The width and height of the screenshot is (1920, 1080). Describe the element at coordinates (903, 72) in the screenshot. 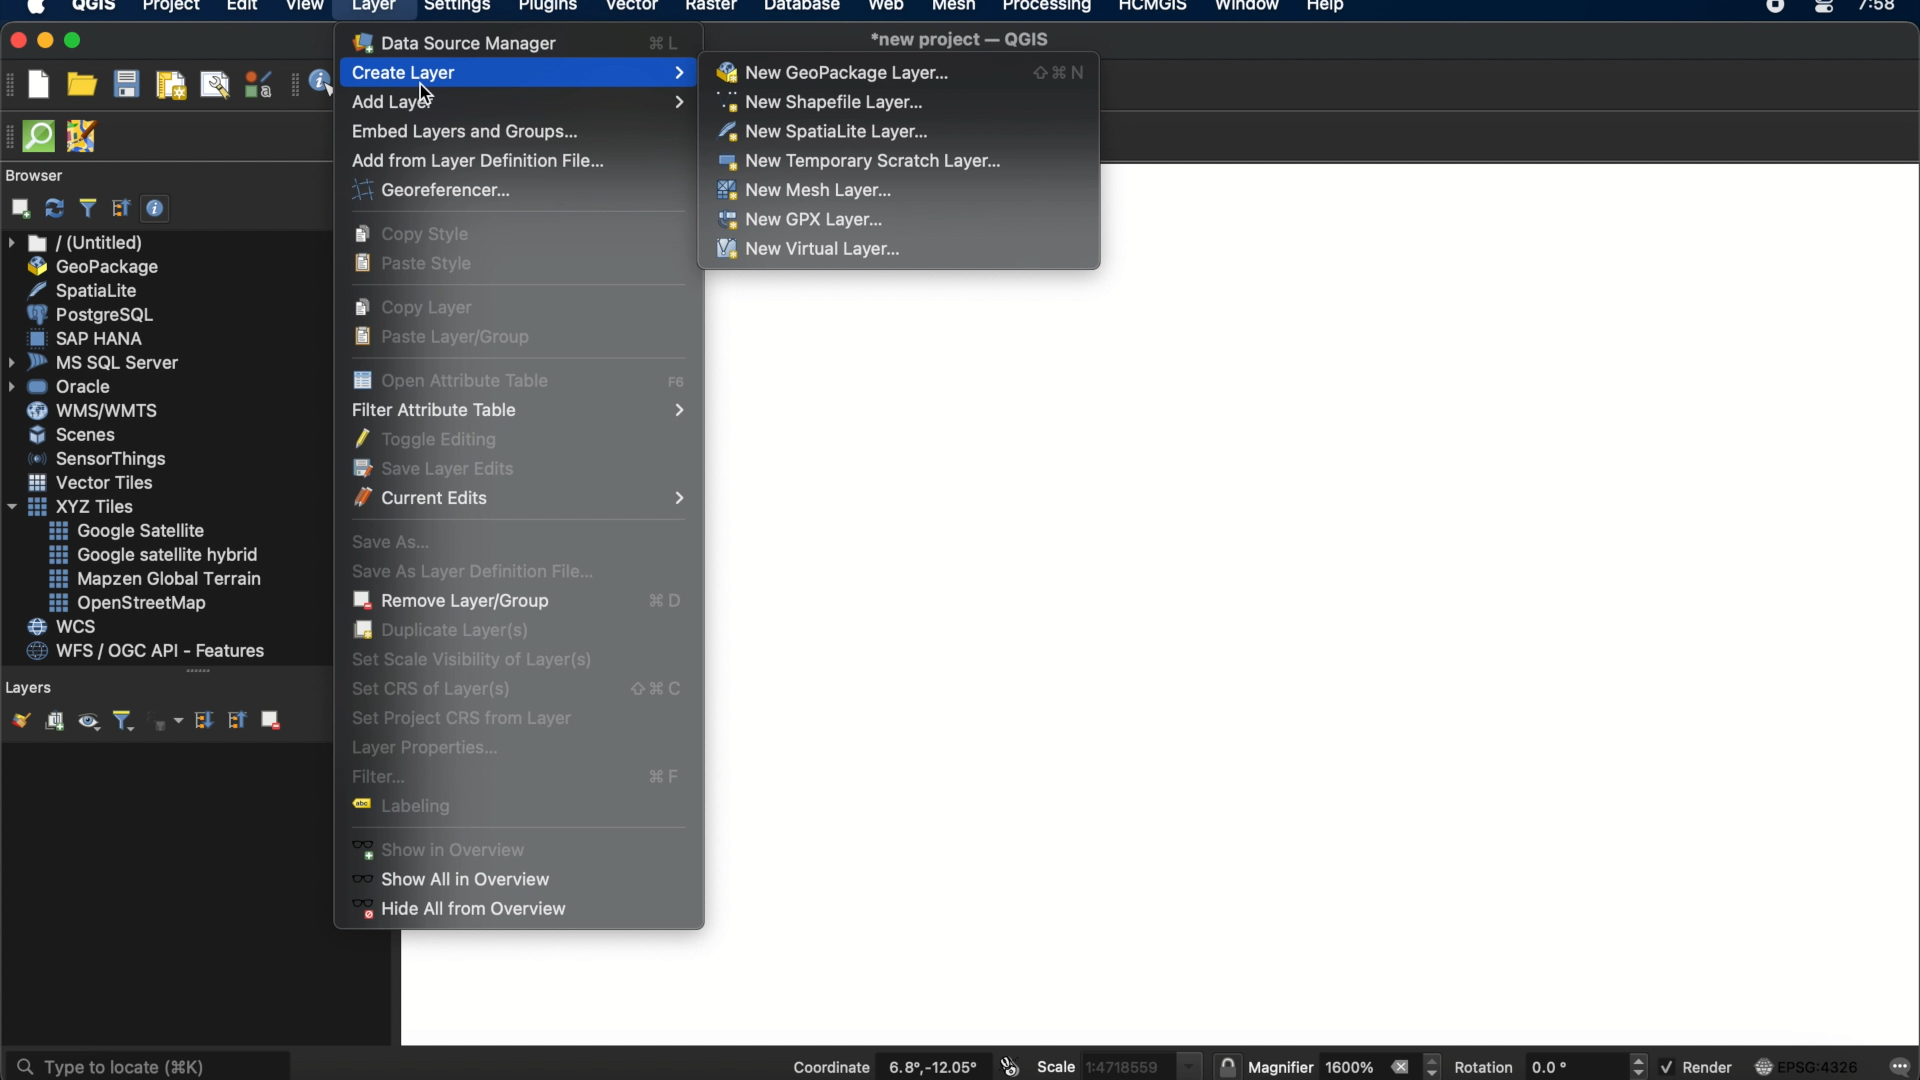

I see `new geo package layer` at that location.